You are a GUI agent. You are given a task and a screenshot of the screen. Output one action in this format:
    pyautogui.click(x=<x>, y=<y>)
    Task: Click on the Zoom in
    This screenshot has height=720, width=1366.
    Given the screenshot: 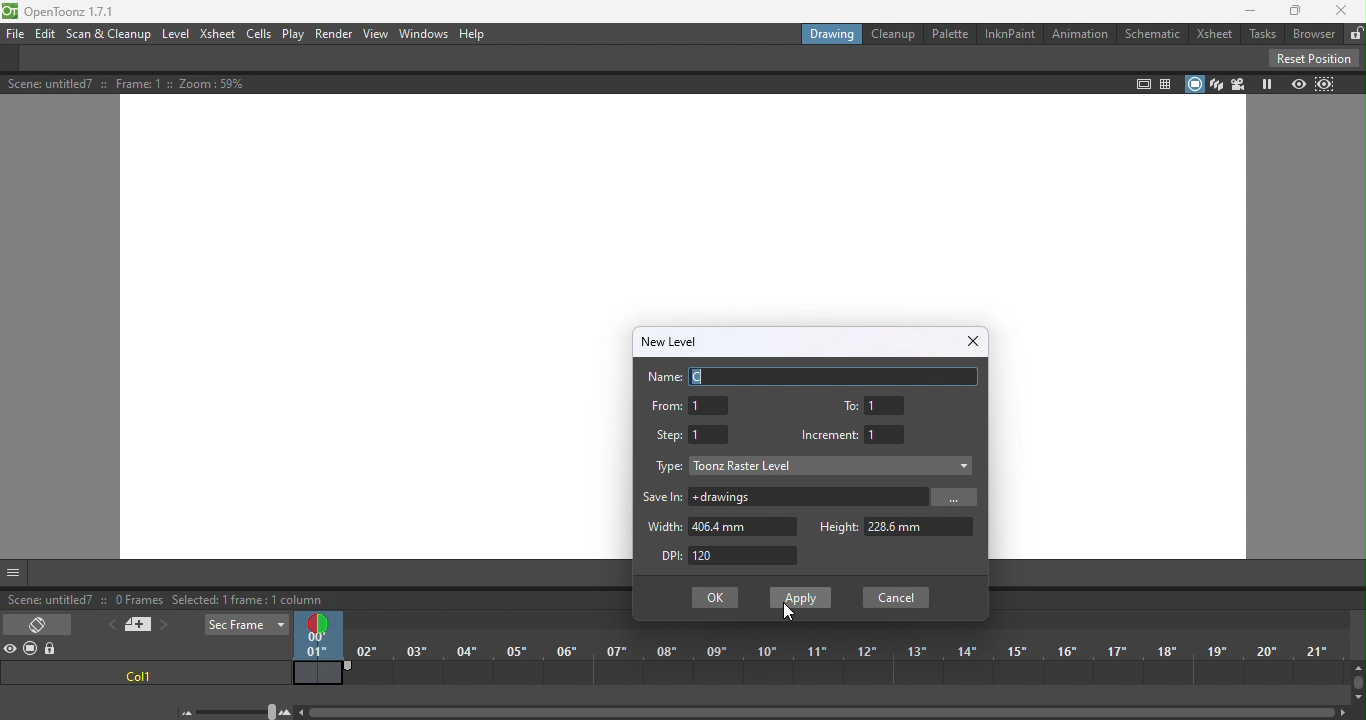 What is the action you would take?
    pyautogui.click(x=286, y=712)
    